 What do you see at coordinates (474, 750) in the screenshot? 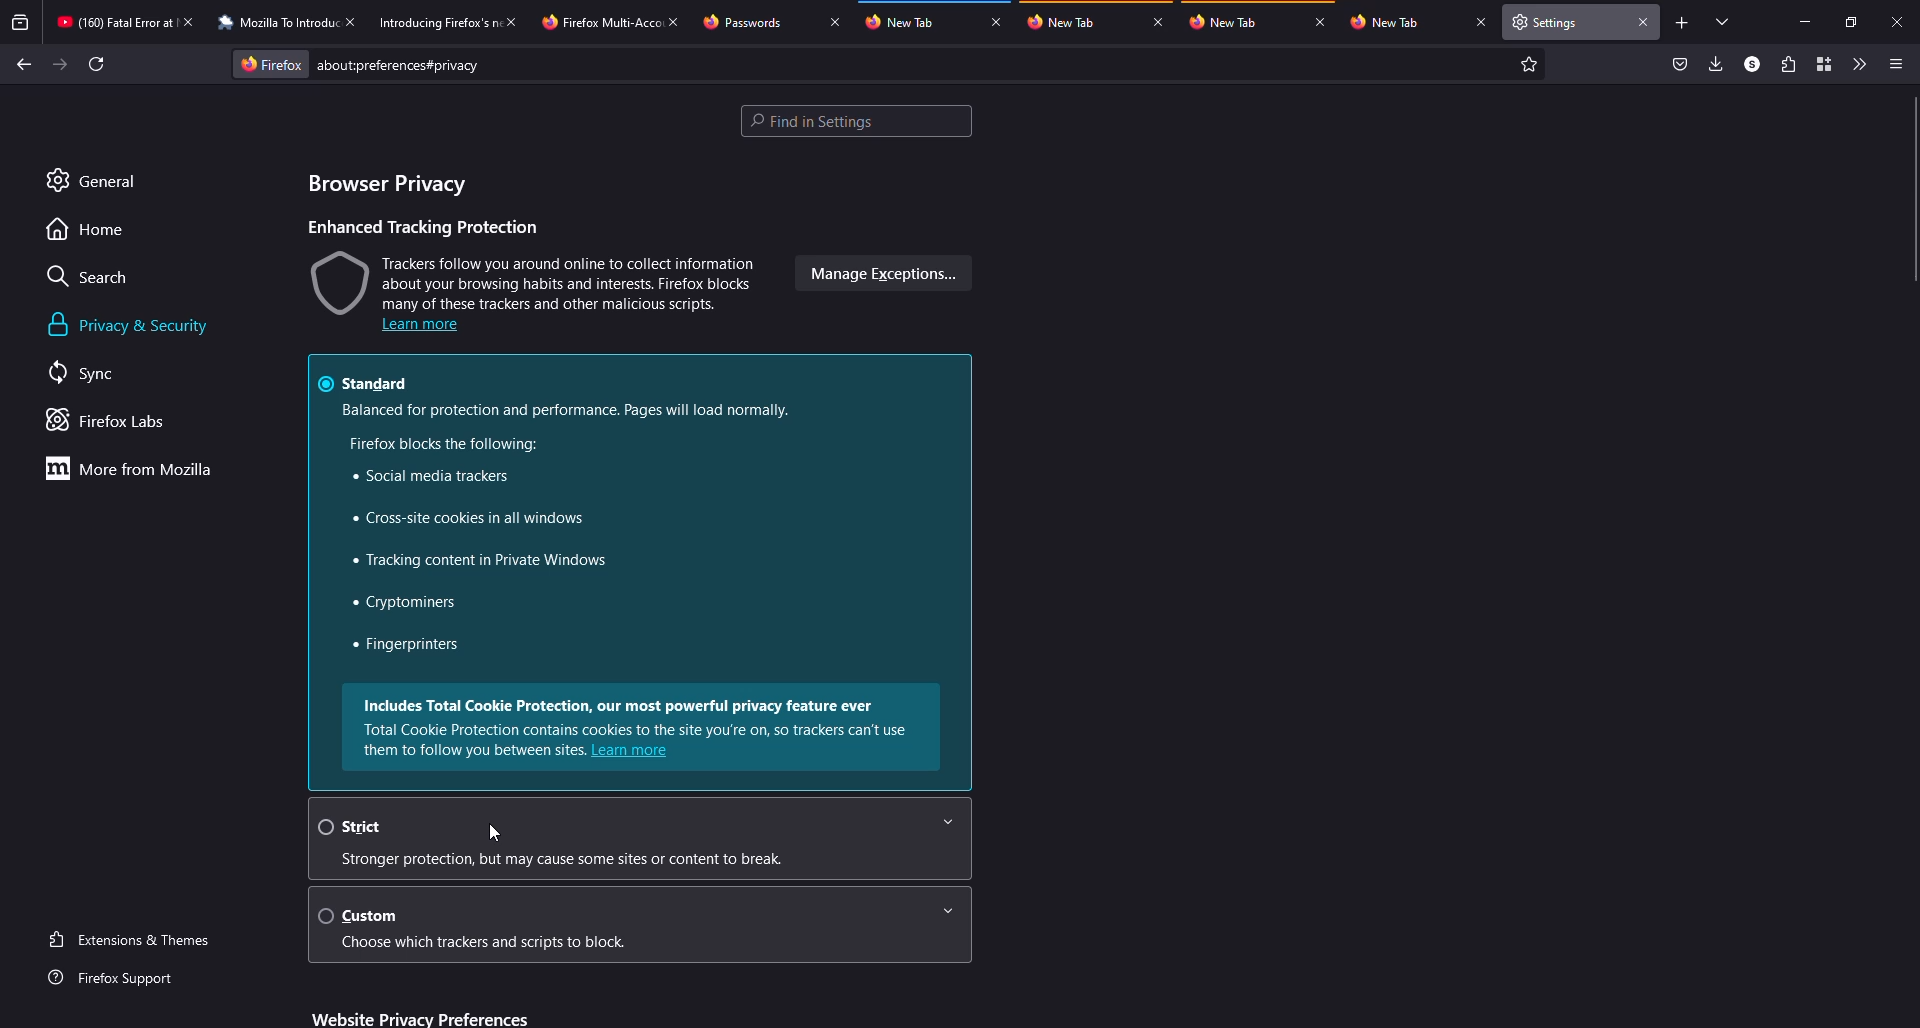
I see `info` at bounding box center [474, 750].